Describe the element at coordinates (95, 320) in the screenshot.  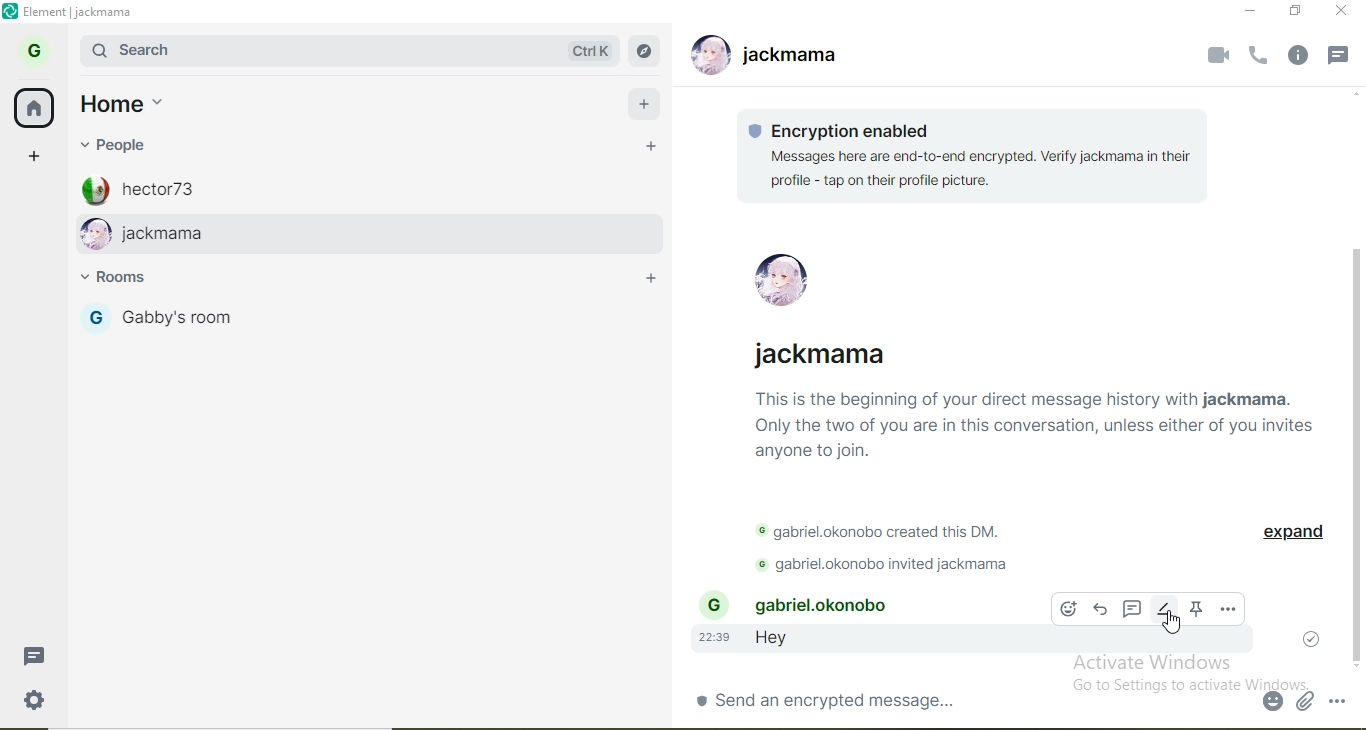
I see `profile` at that location.